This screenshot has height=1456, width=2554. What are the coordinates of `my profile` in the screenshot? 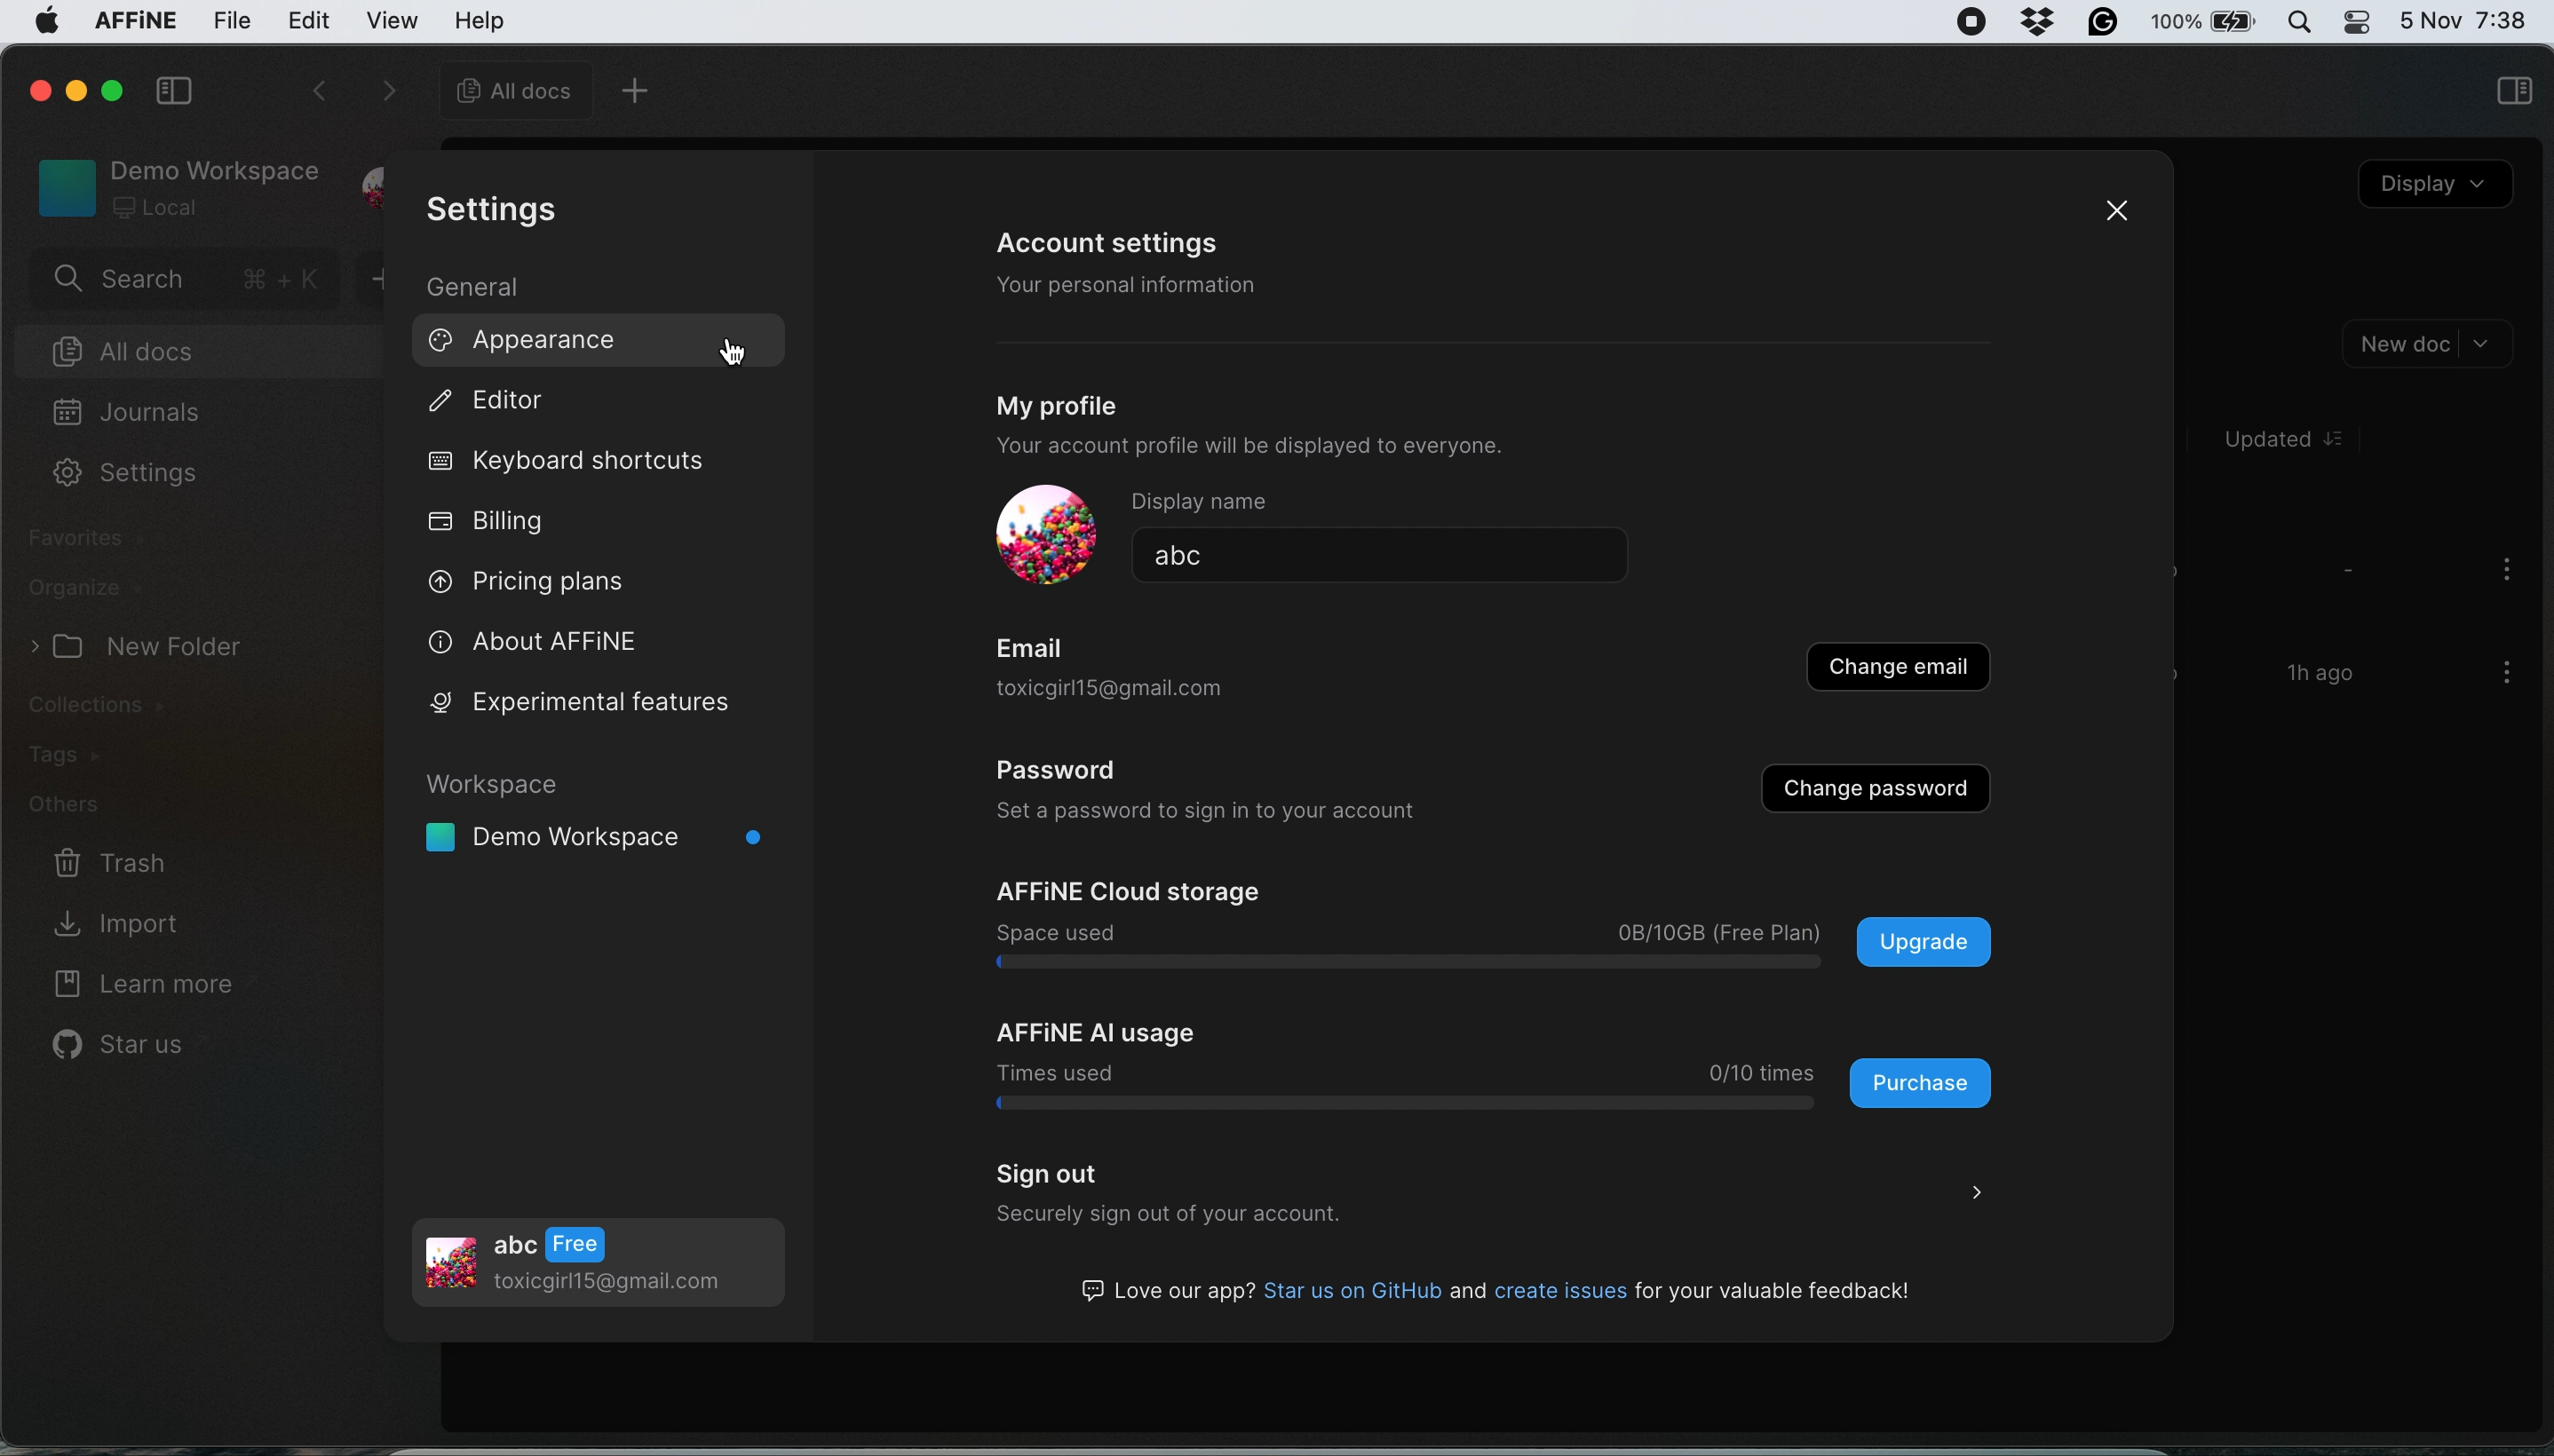 It's located at (1080, 409).